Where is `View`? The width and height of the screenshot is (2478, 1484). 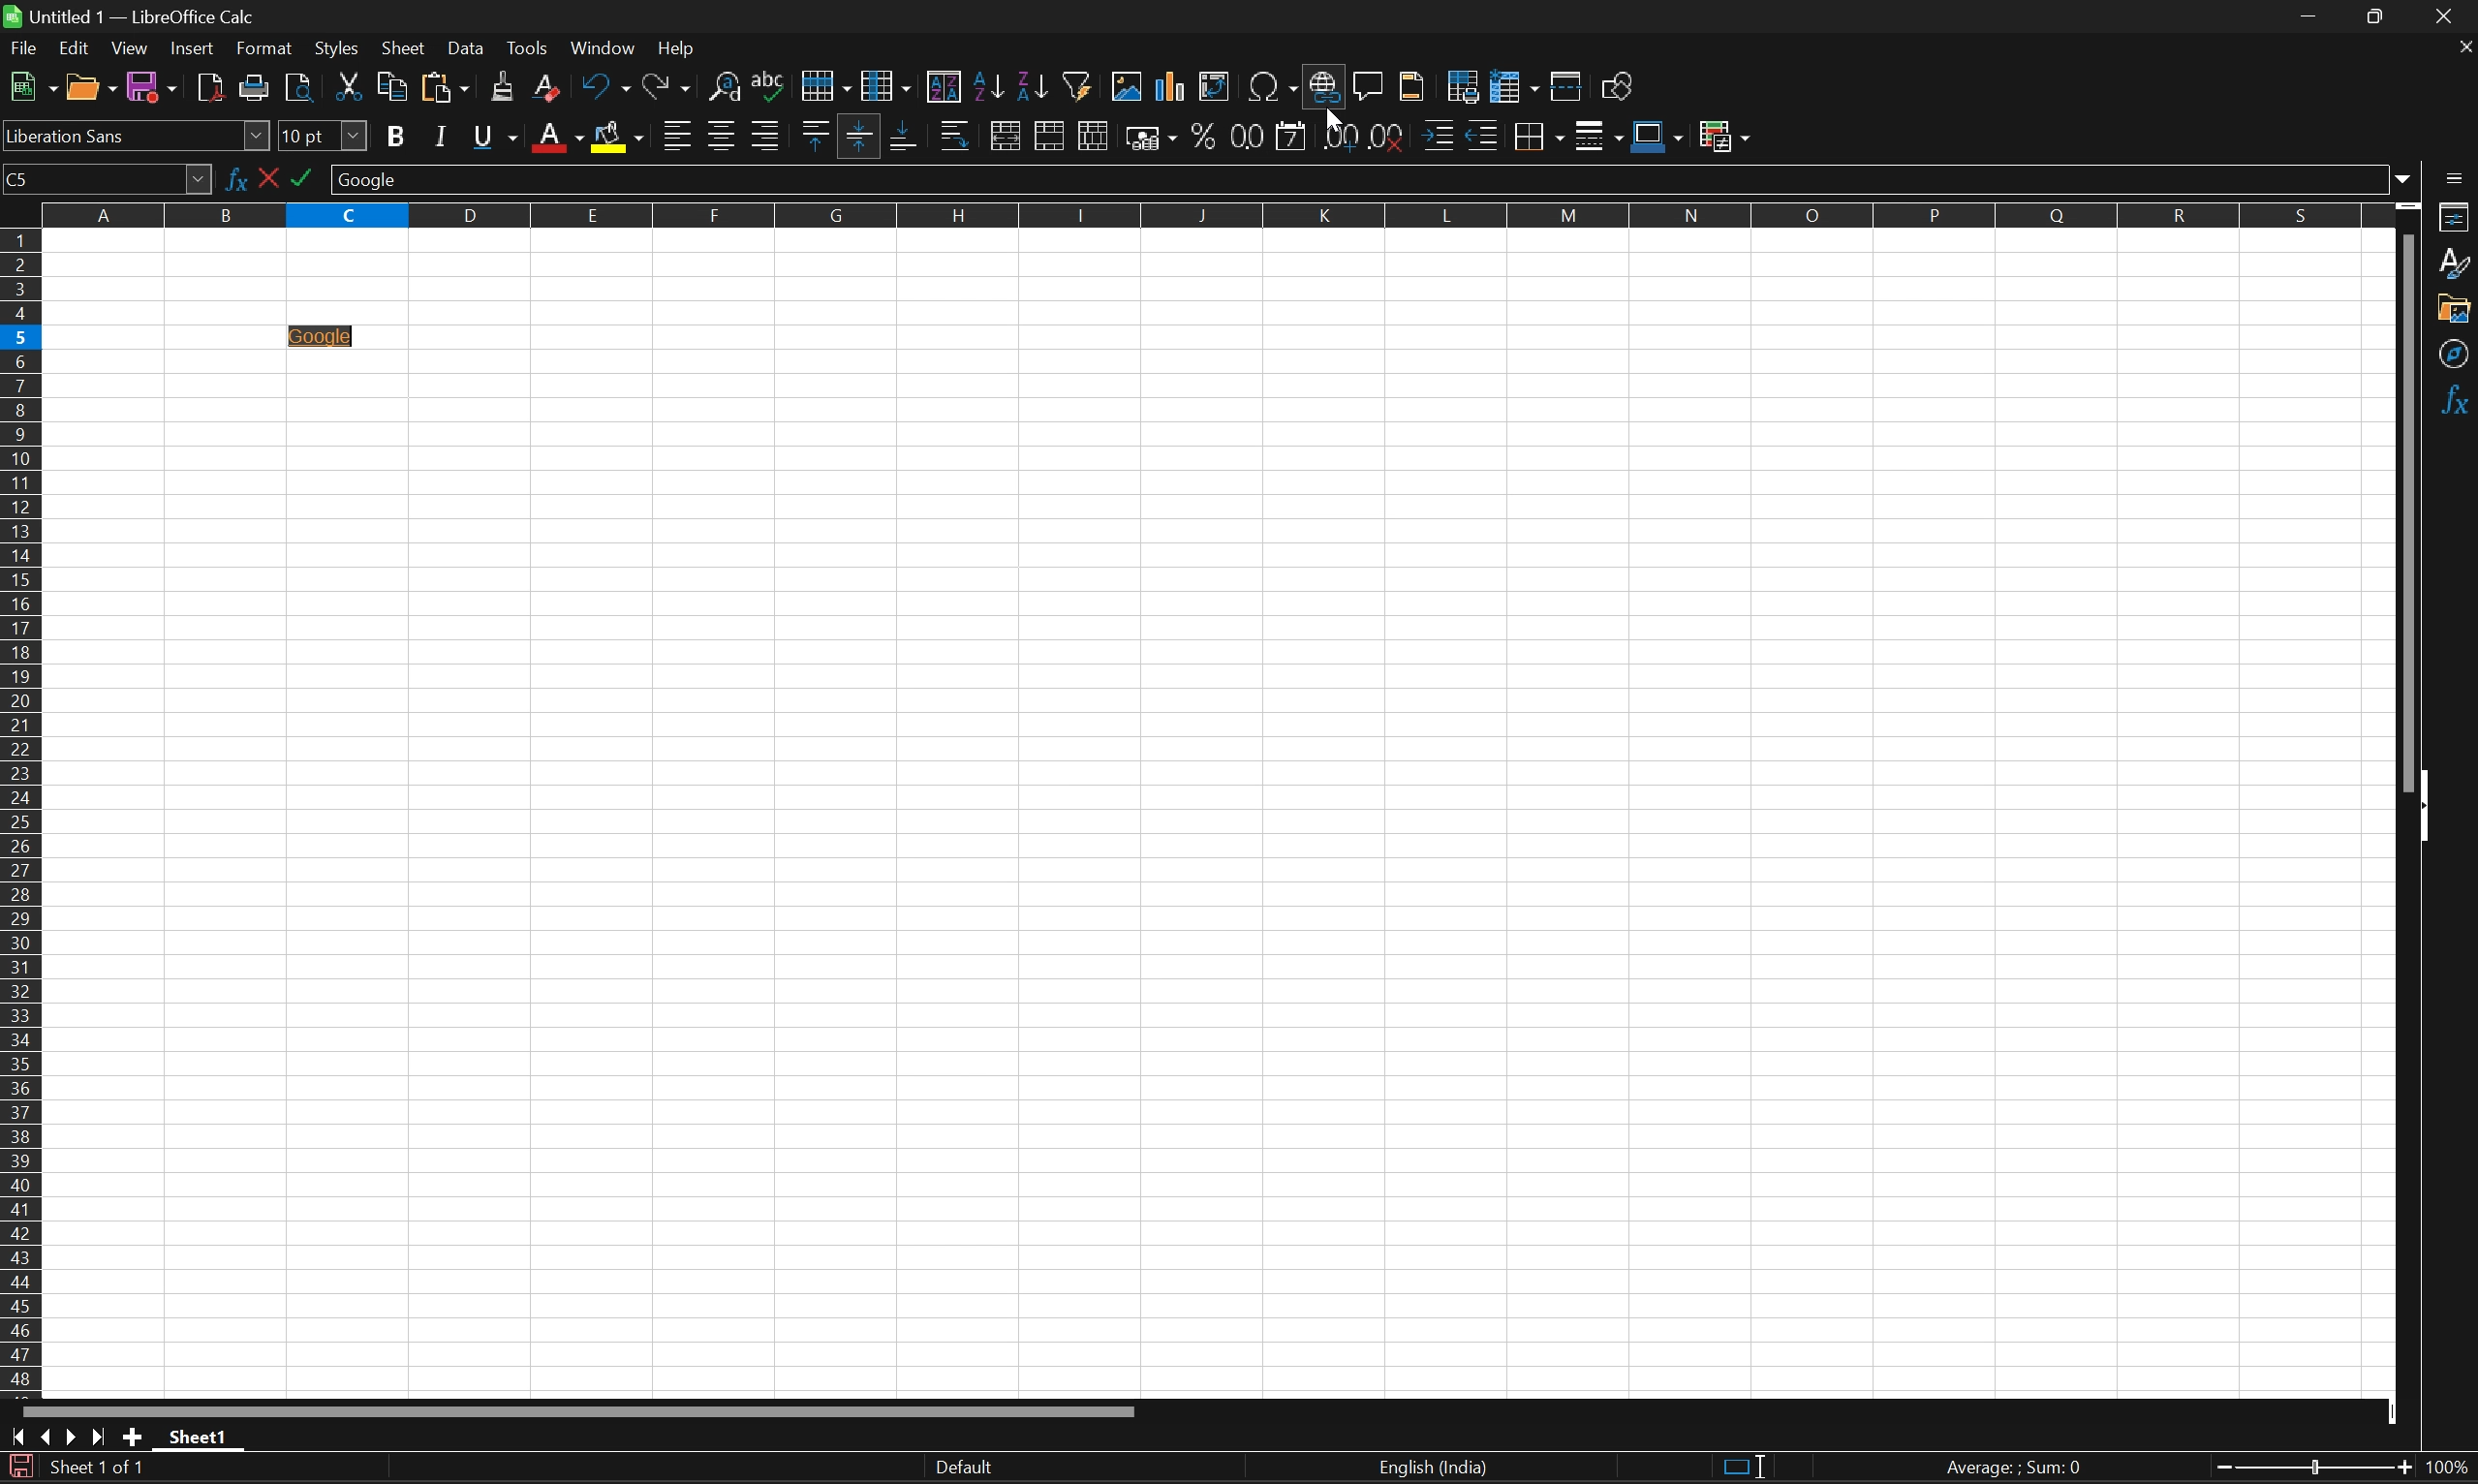
View is located at coordinates (129, 50).